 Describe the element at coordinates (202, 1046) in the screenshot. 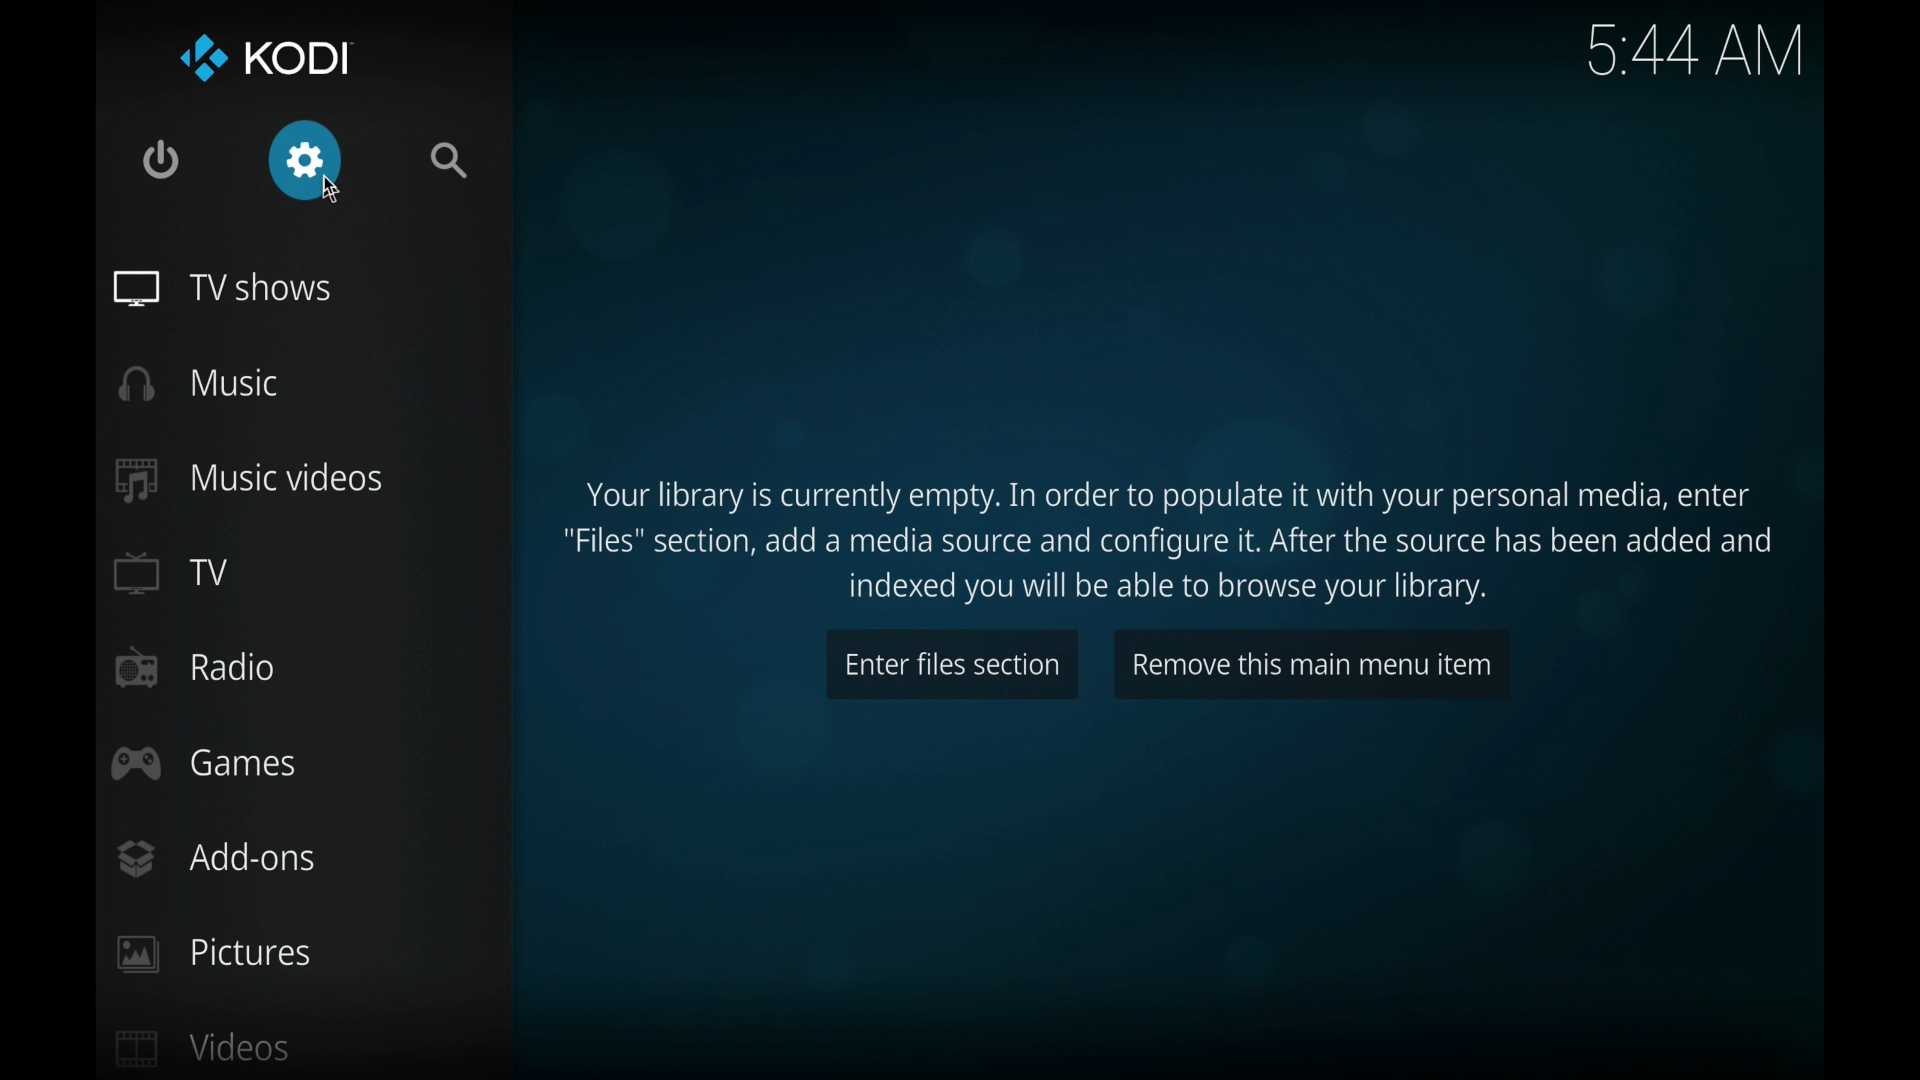

I see `videos` at that location.